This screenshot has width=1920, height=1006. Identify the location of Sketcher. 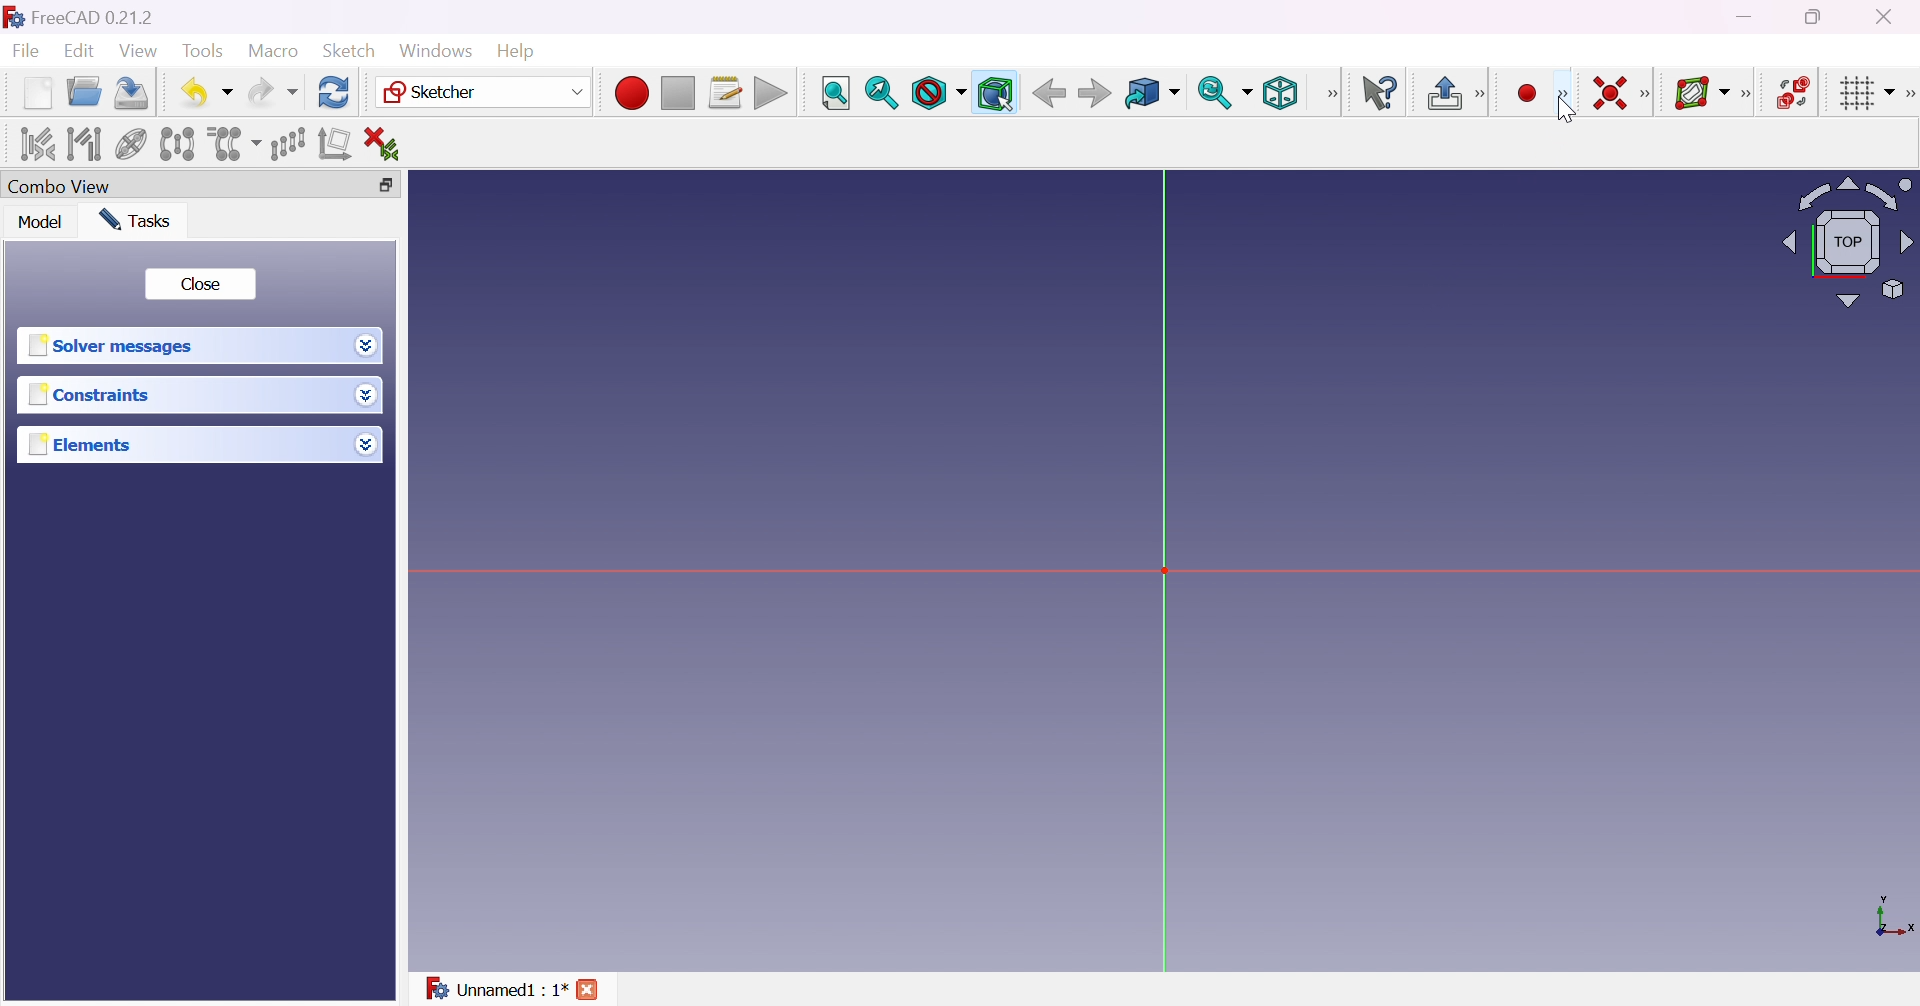
(480, 92).